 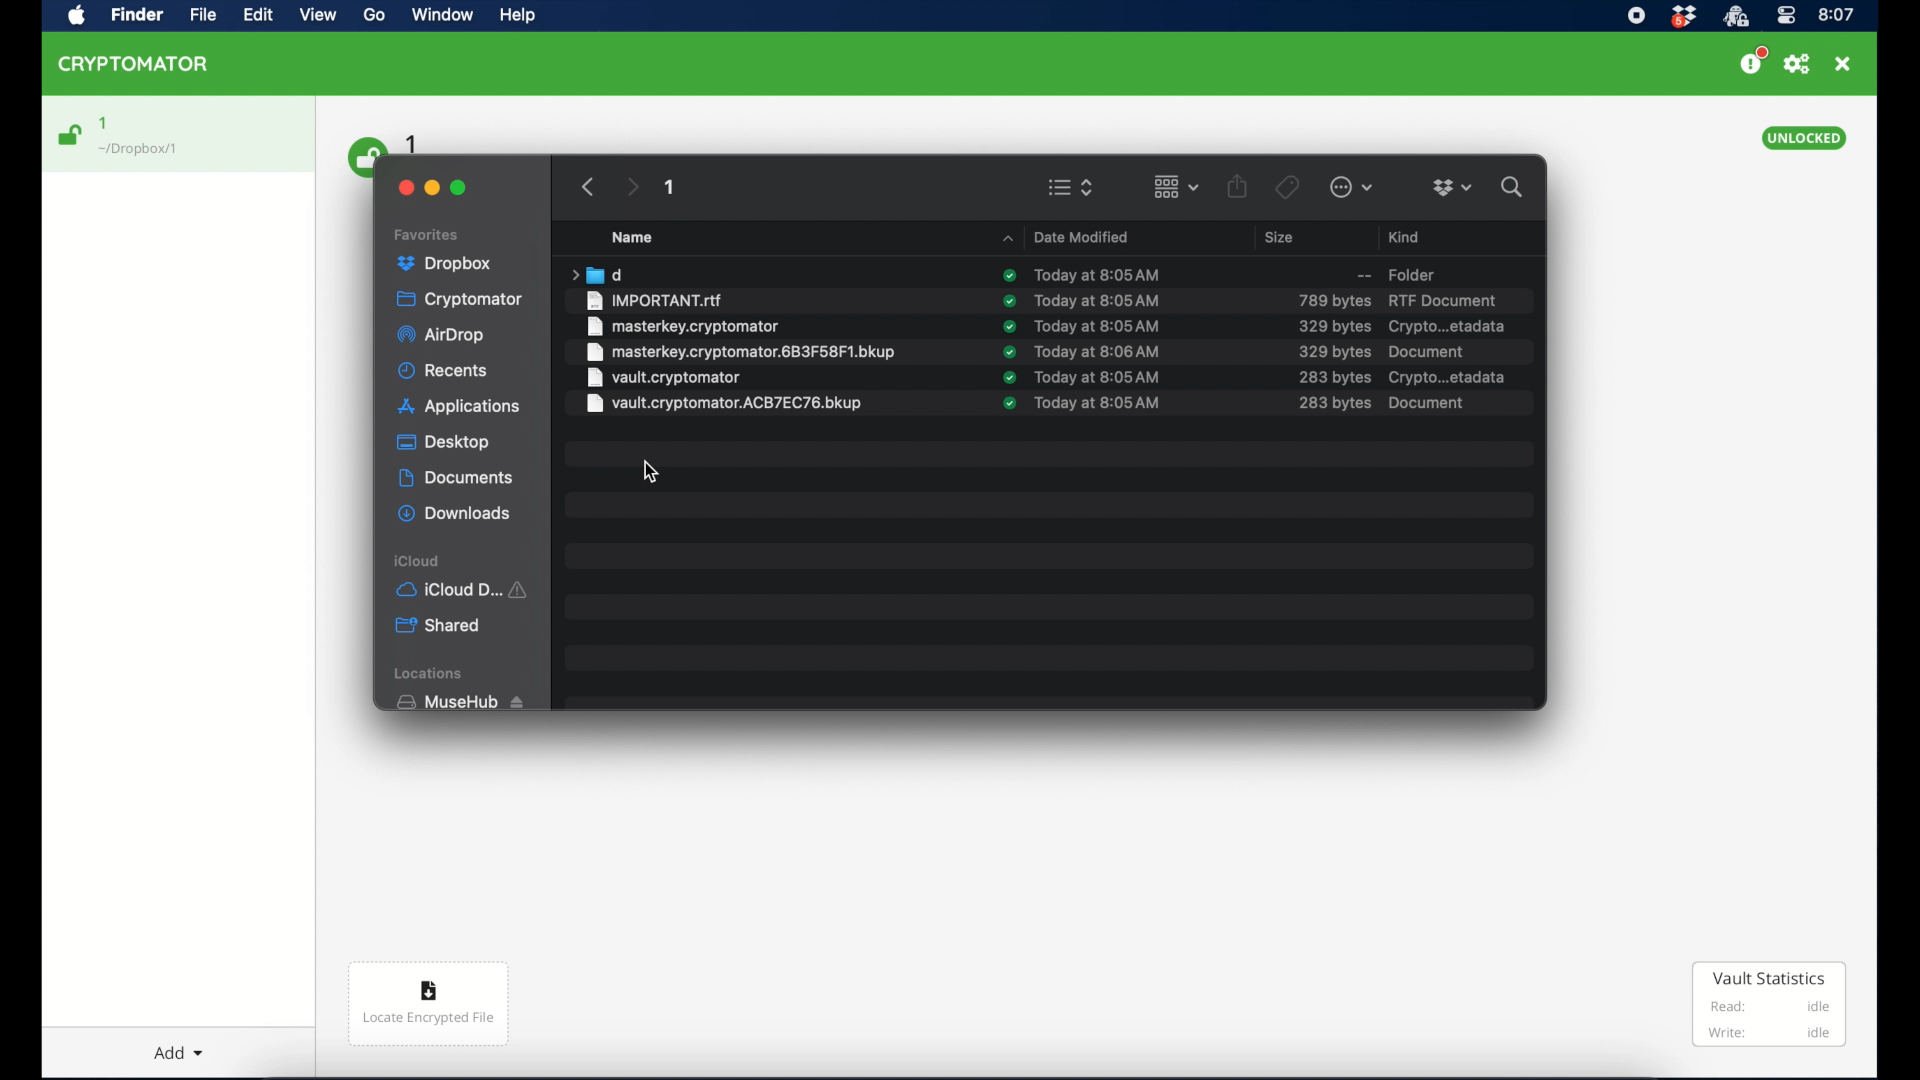 What do you see at coordinates (1098, 351) in the screenshot?
I see `date` at bounding box center [1098, 351].